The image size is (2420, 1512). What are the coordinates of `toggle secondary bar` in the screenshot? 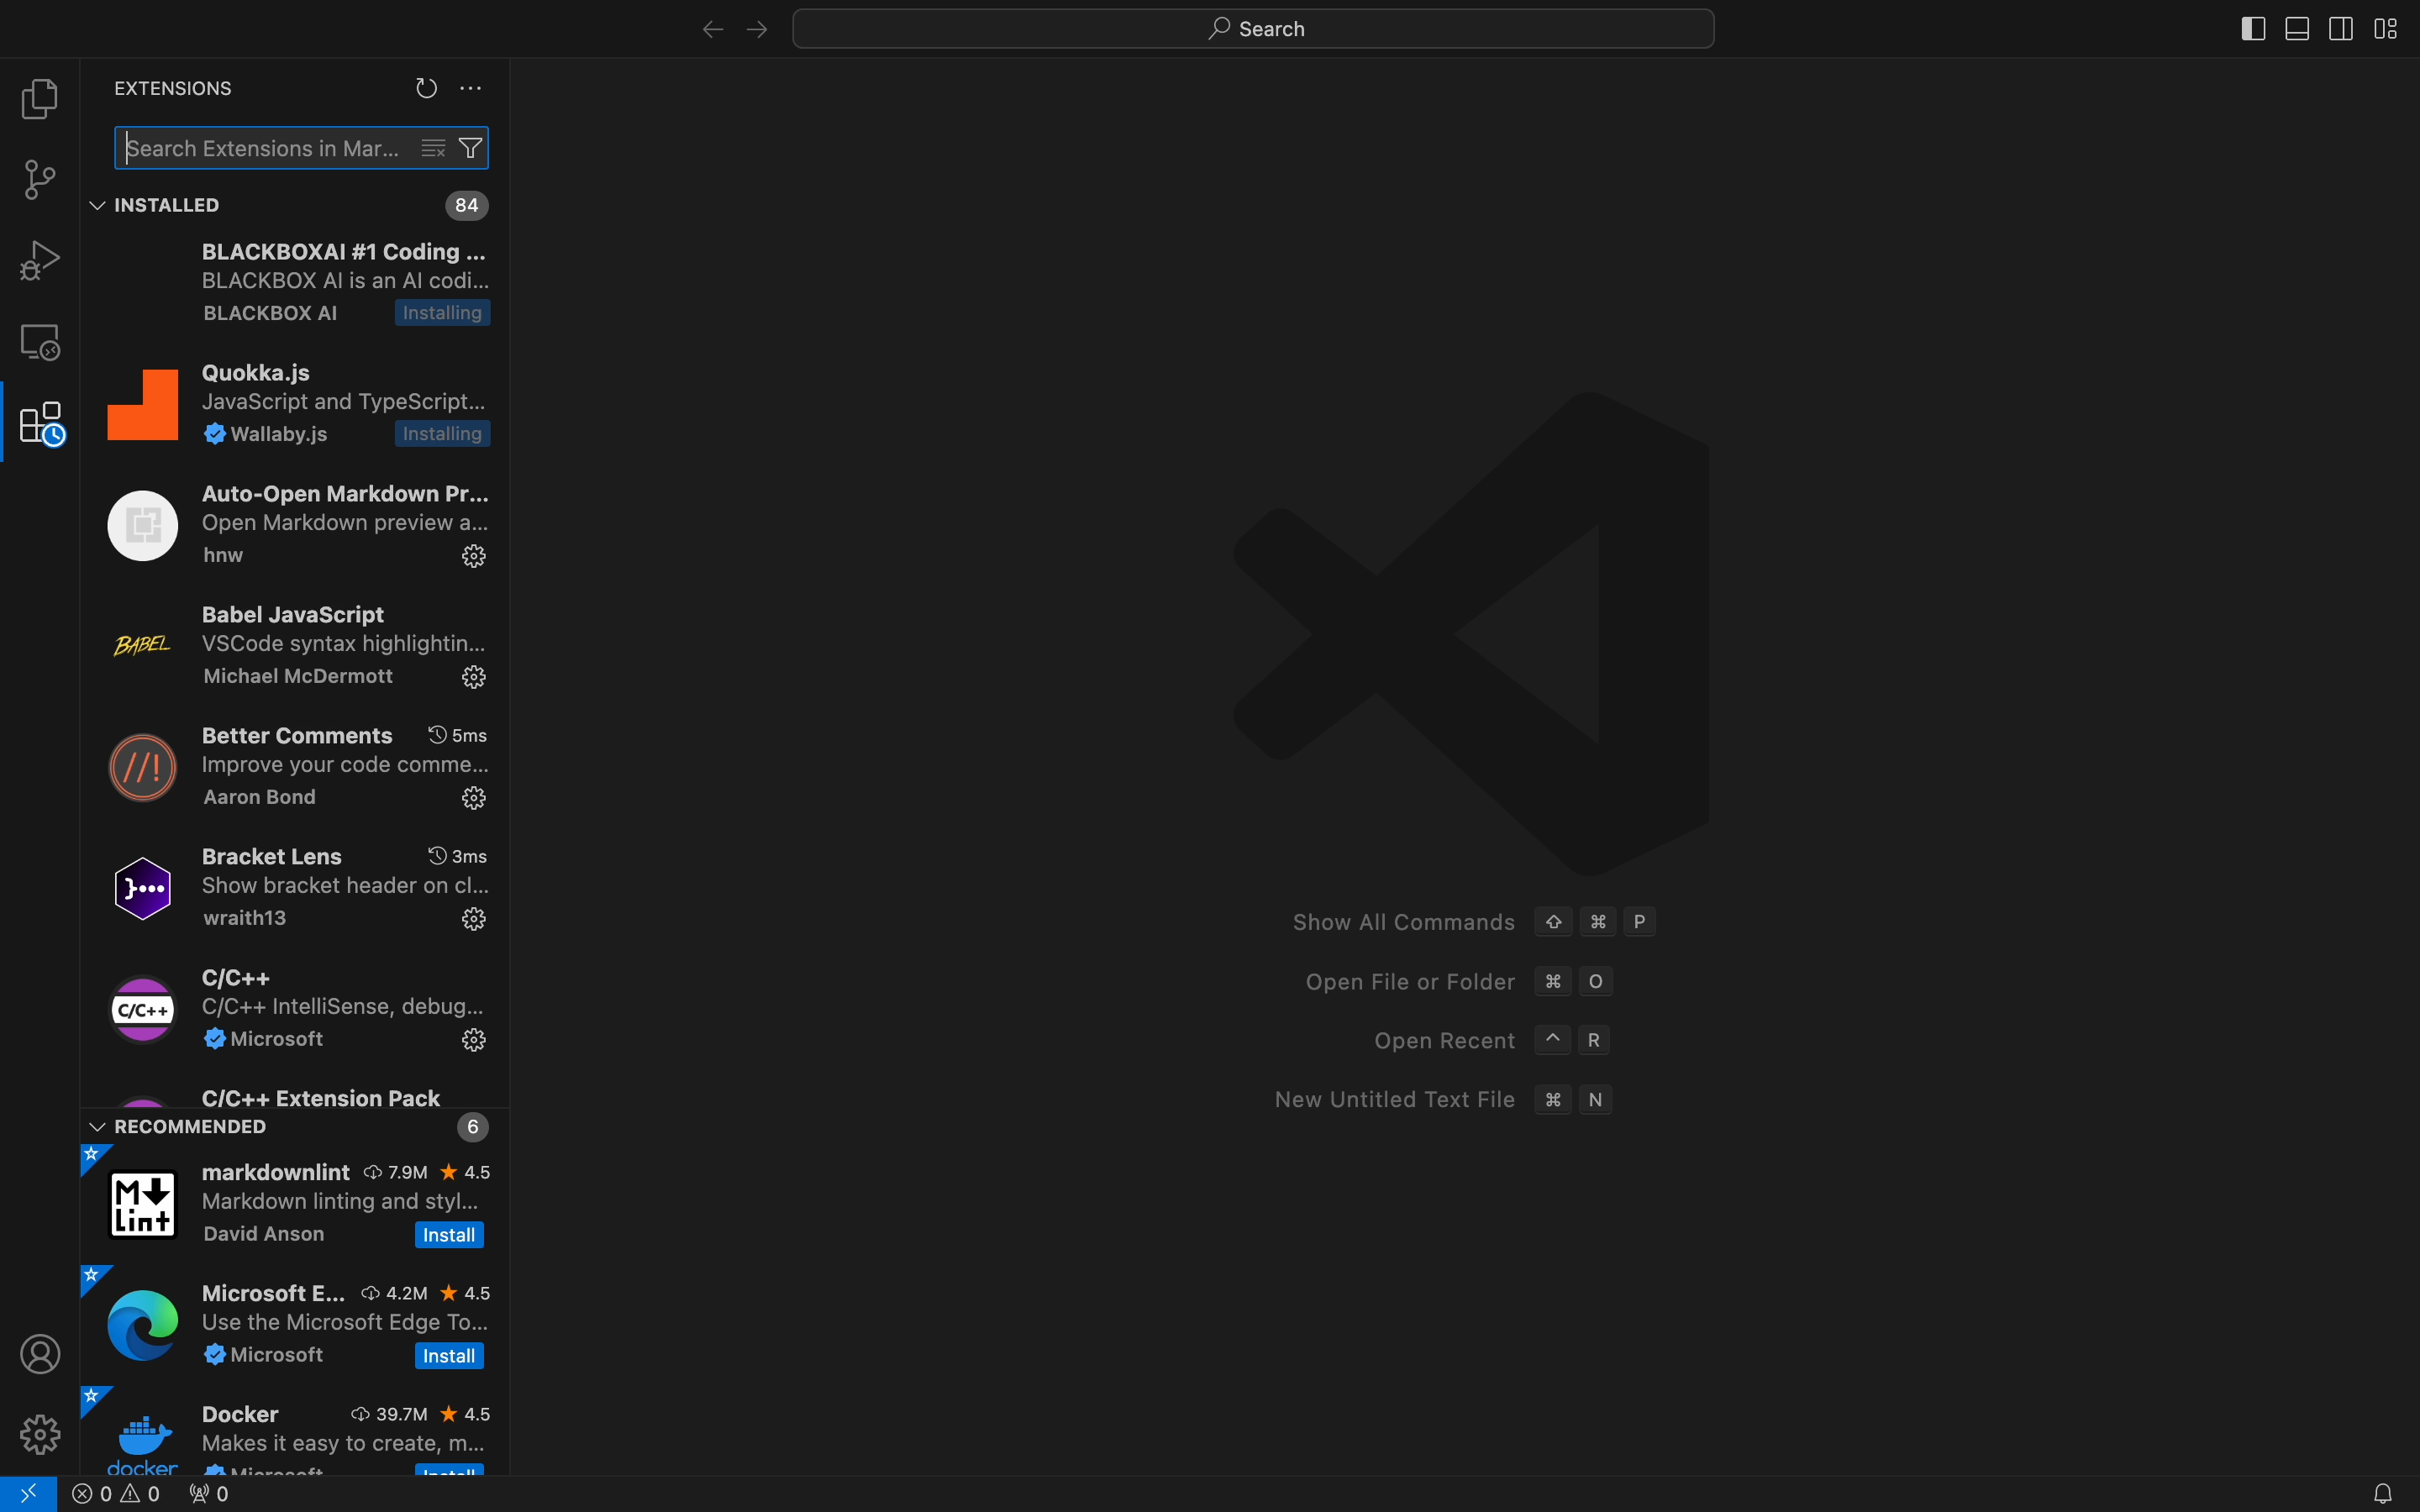 It's located at (2348, 25).